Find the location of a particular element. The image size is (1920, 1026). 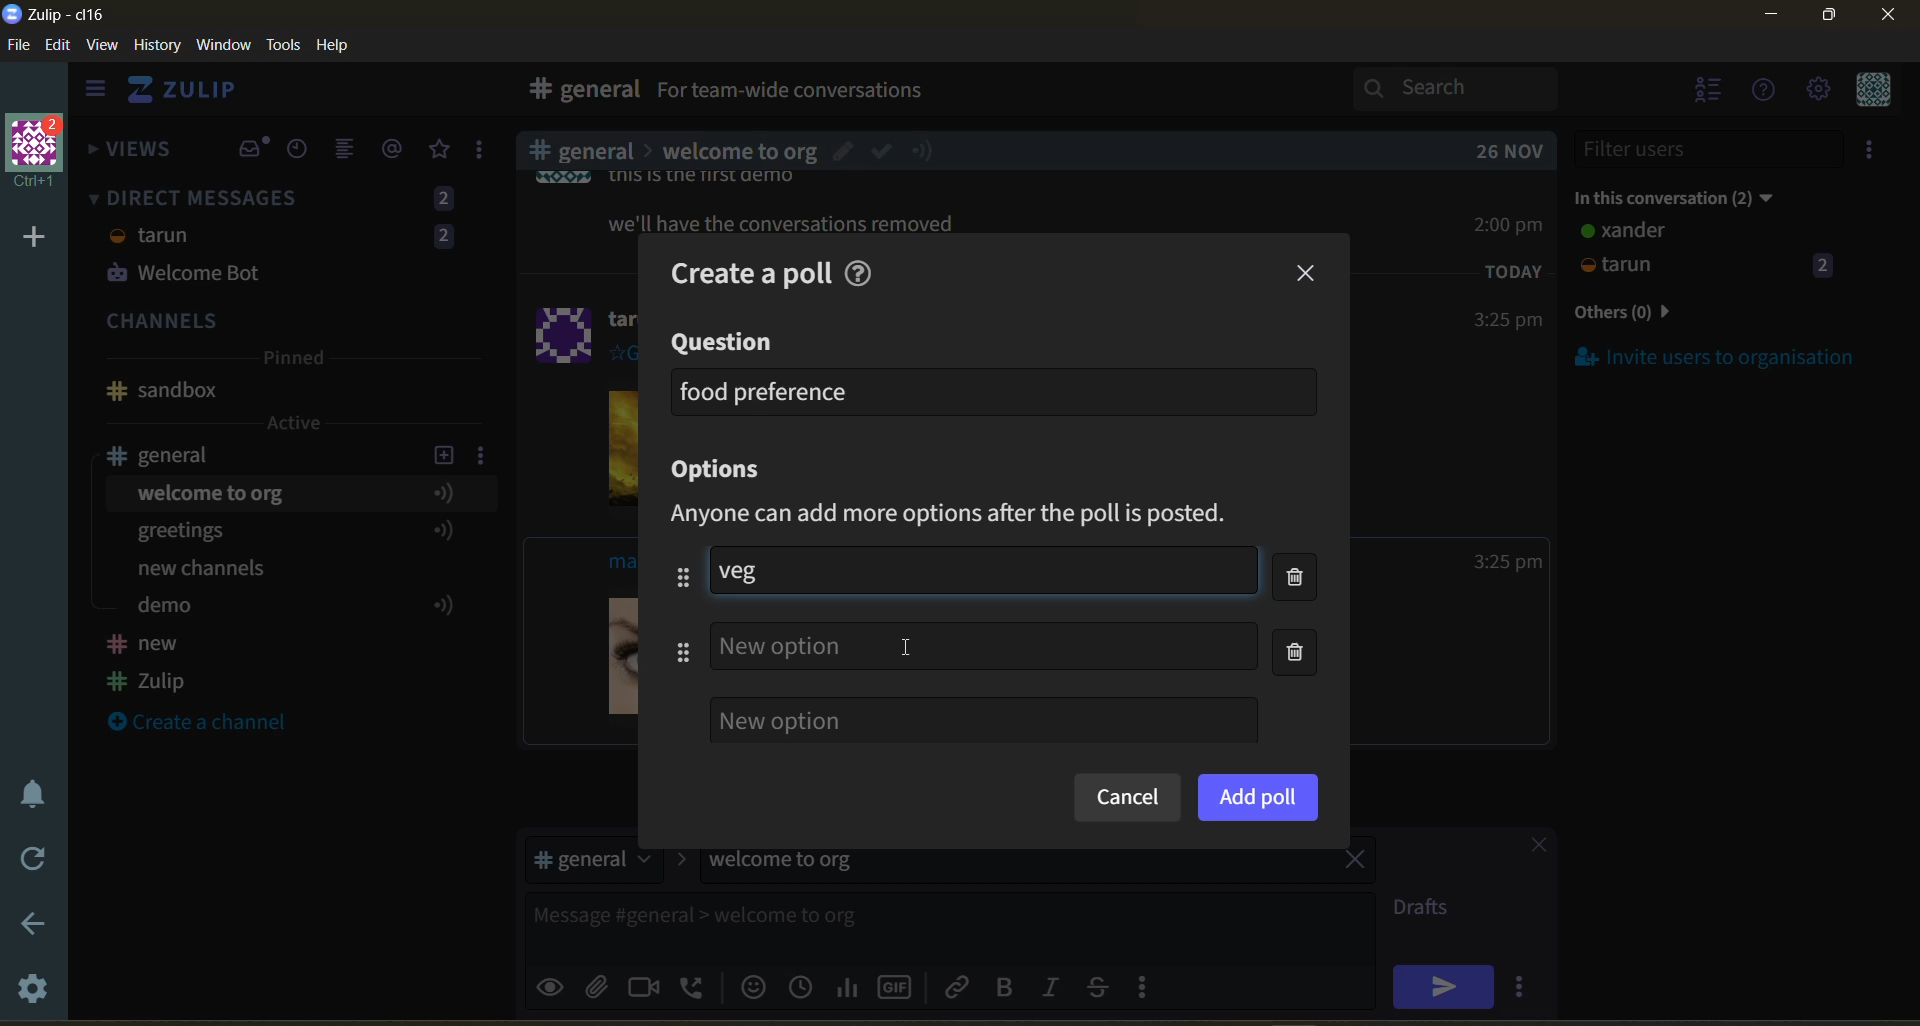

rearrange is located at coordinates (672, 614).